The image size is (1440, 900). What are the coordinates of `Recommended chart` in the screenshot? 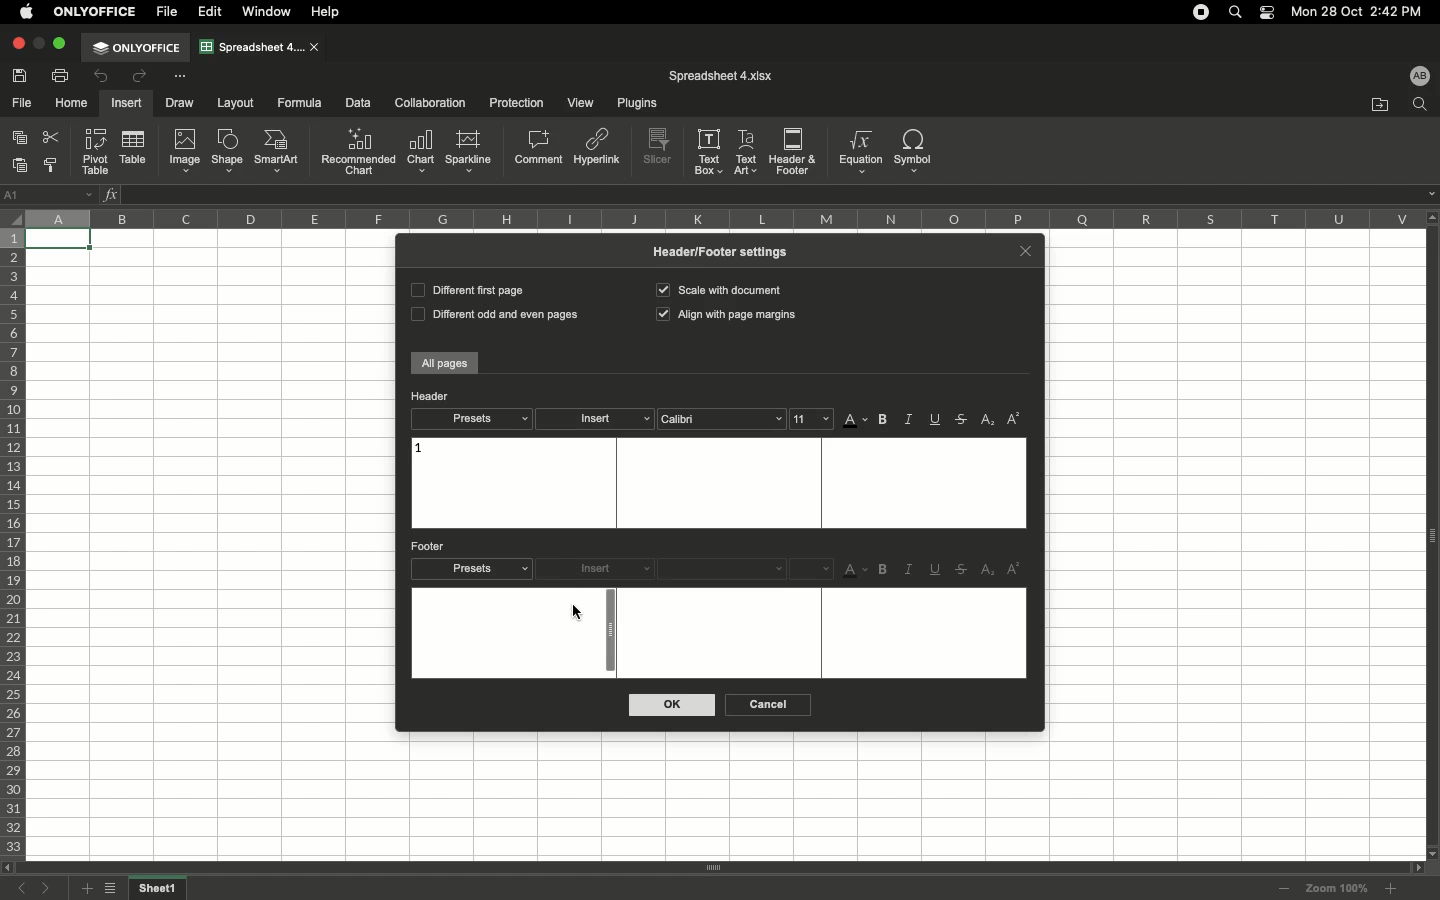 It's located at (358, 151).